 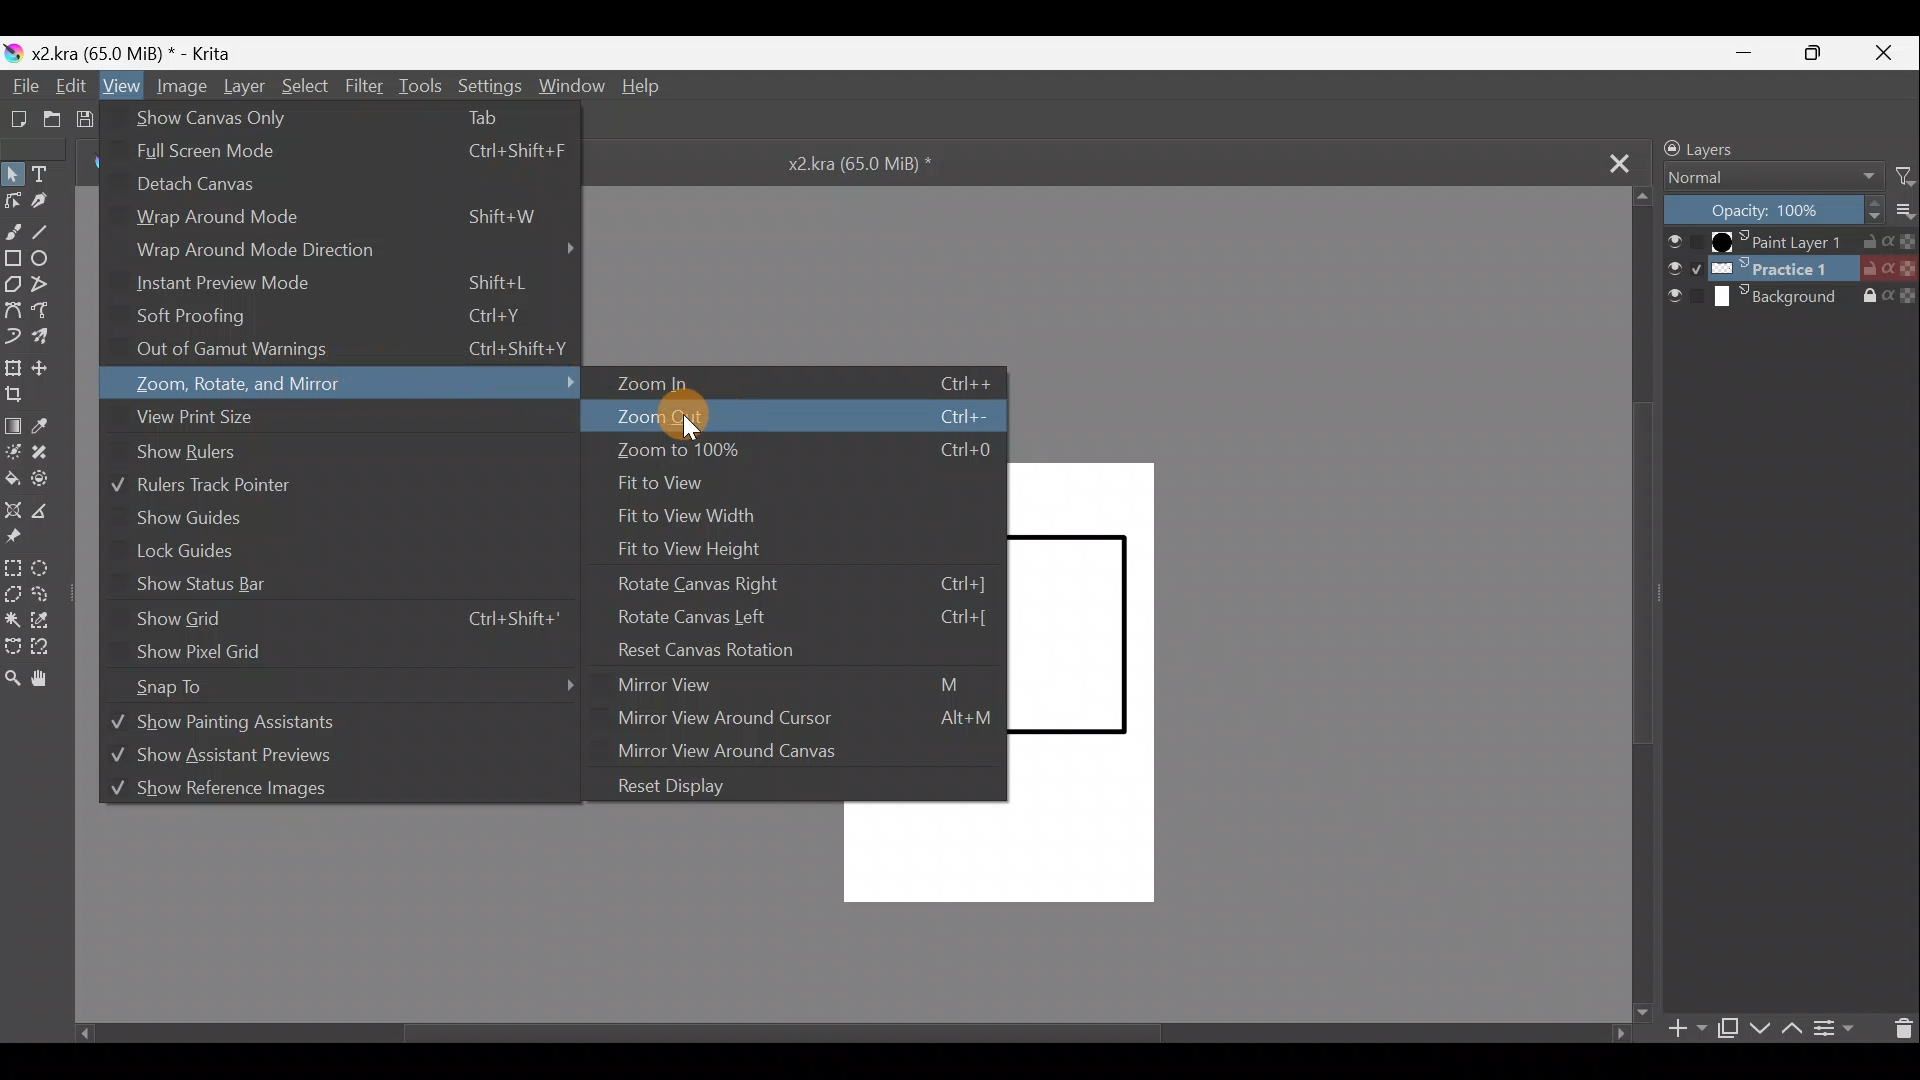 I want to click on Close tab, so click(x=1605, y=161).